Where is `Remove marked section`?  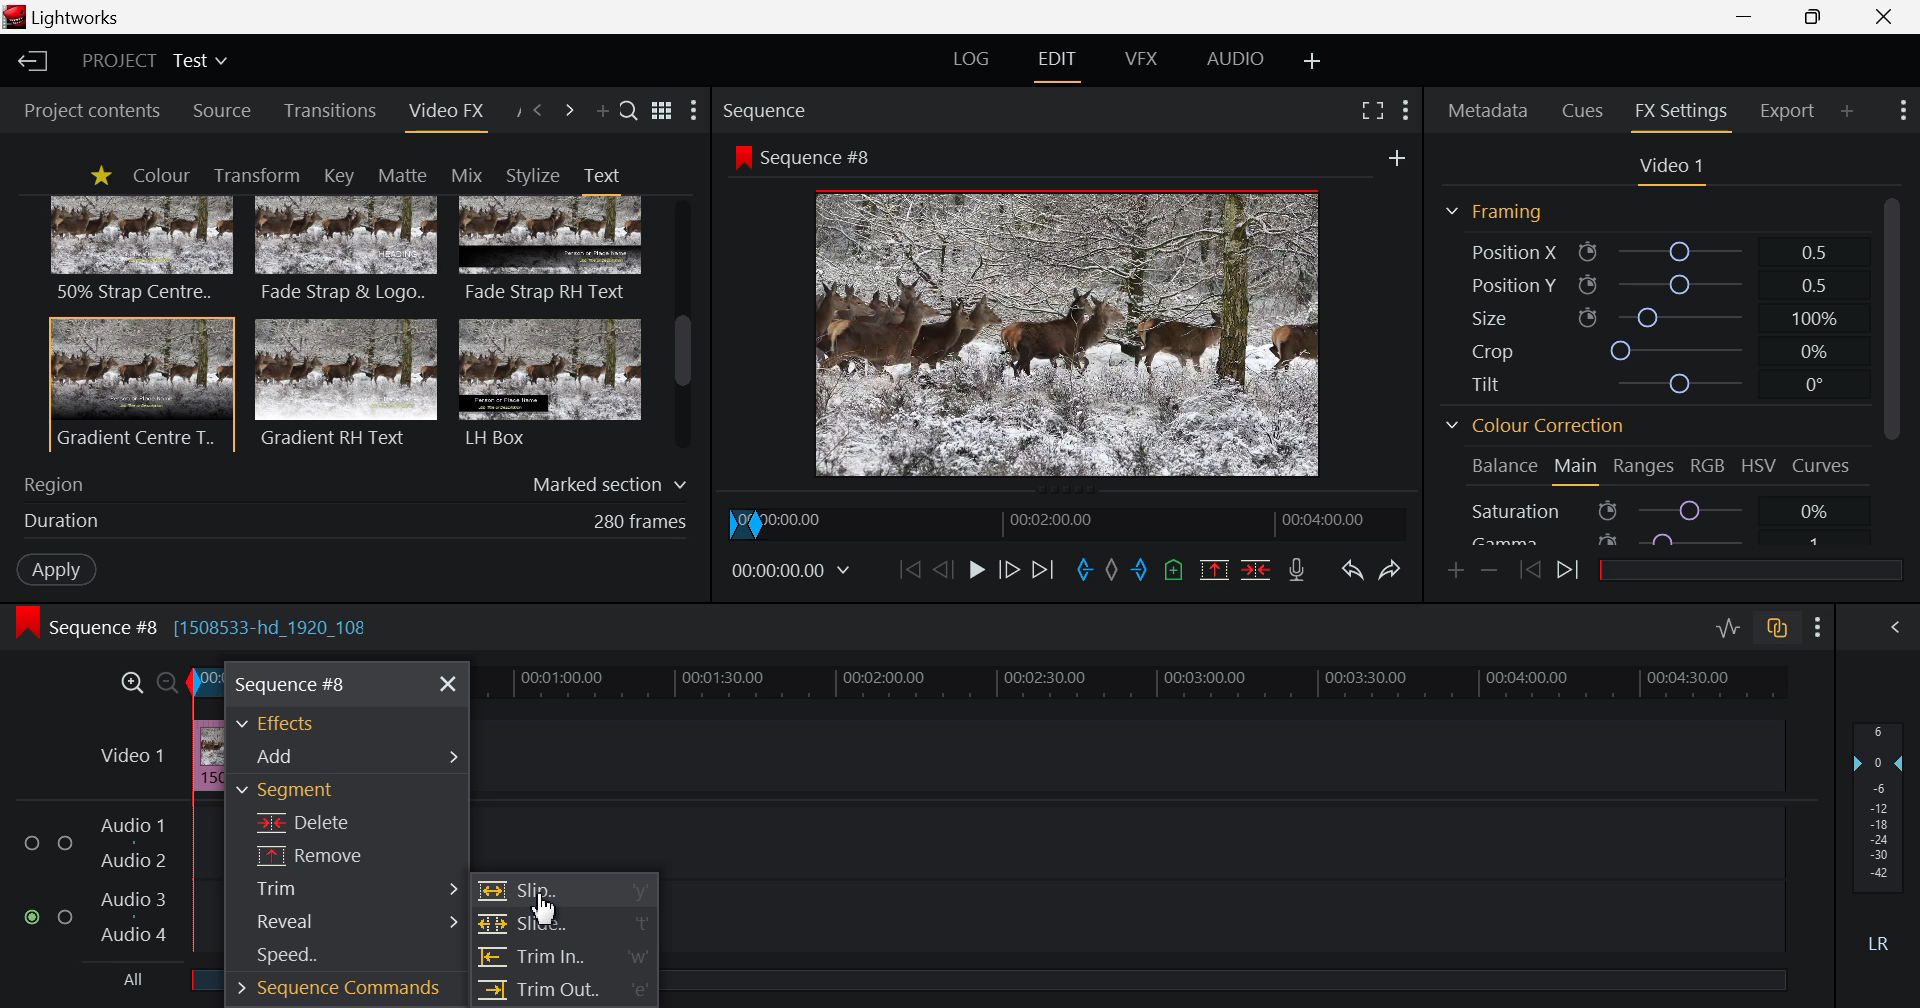 Remove marked section is located at coordinates (1214, 569).